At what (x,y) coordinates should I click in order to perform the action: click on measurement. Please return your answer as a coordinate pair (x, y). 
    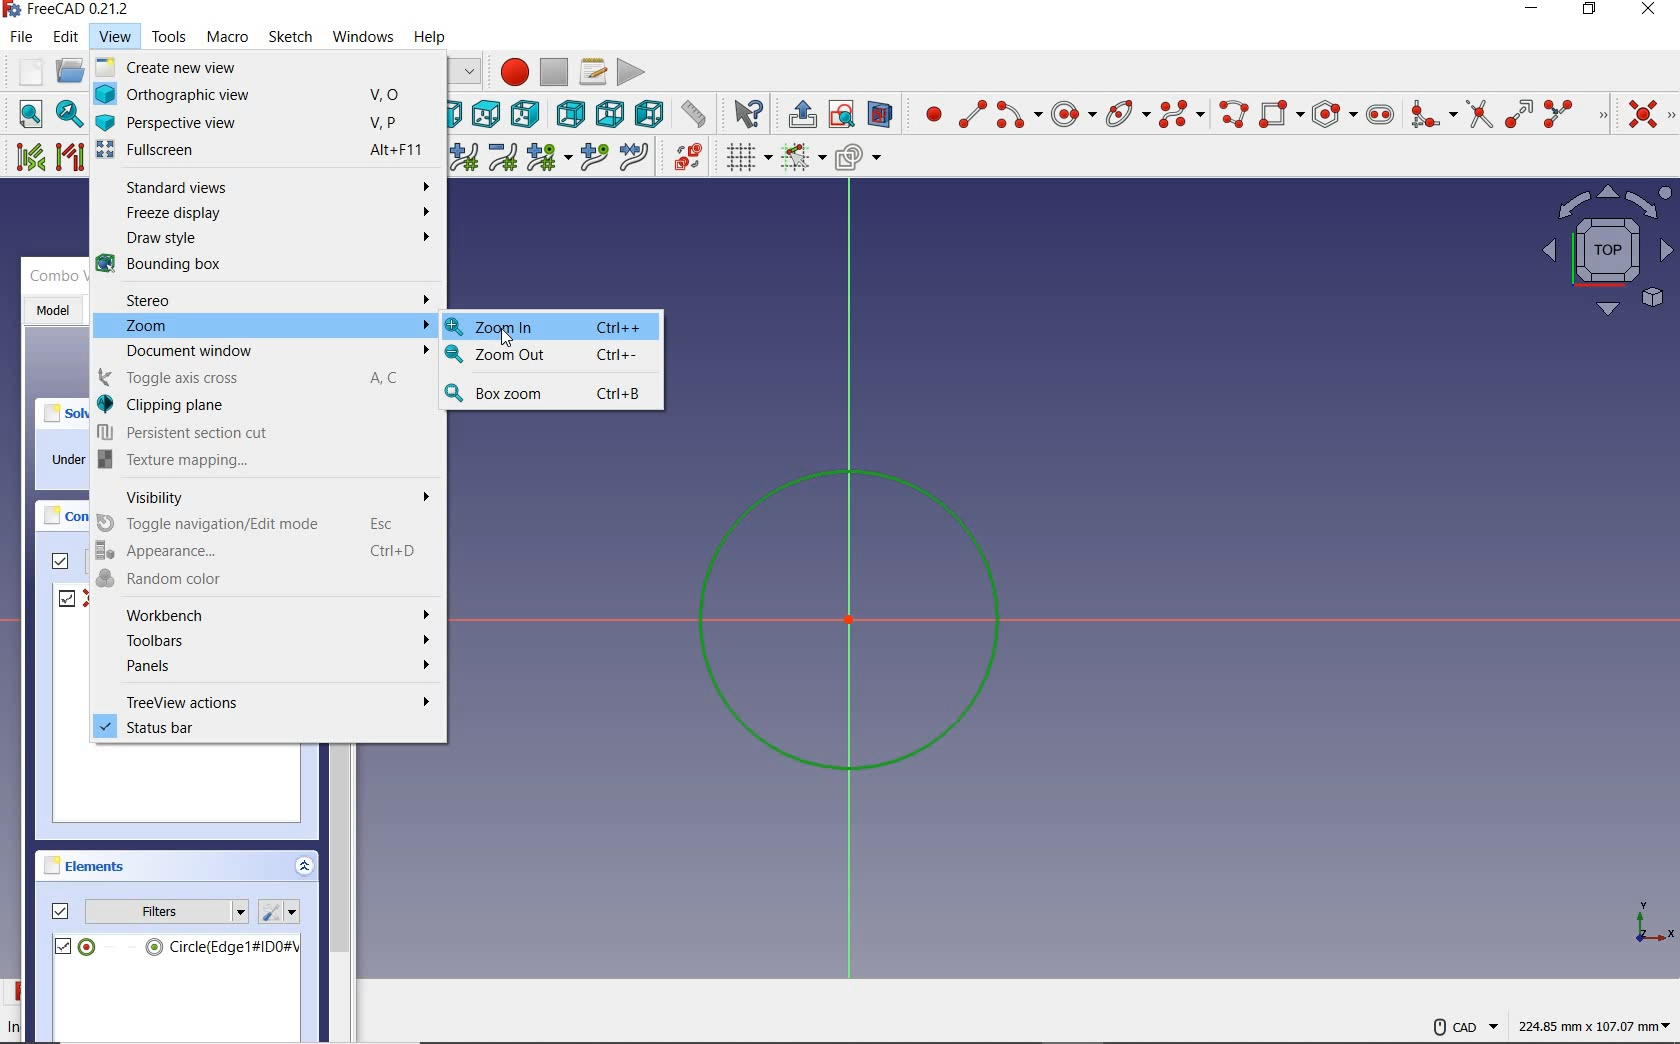
    Looking at the image, I should click on (693, 116).